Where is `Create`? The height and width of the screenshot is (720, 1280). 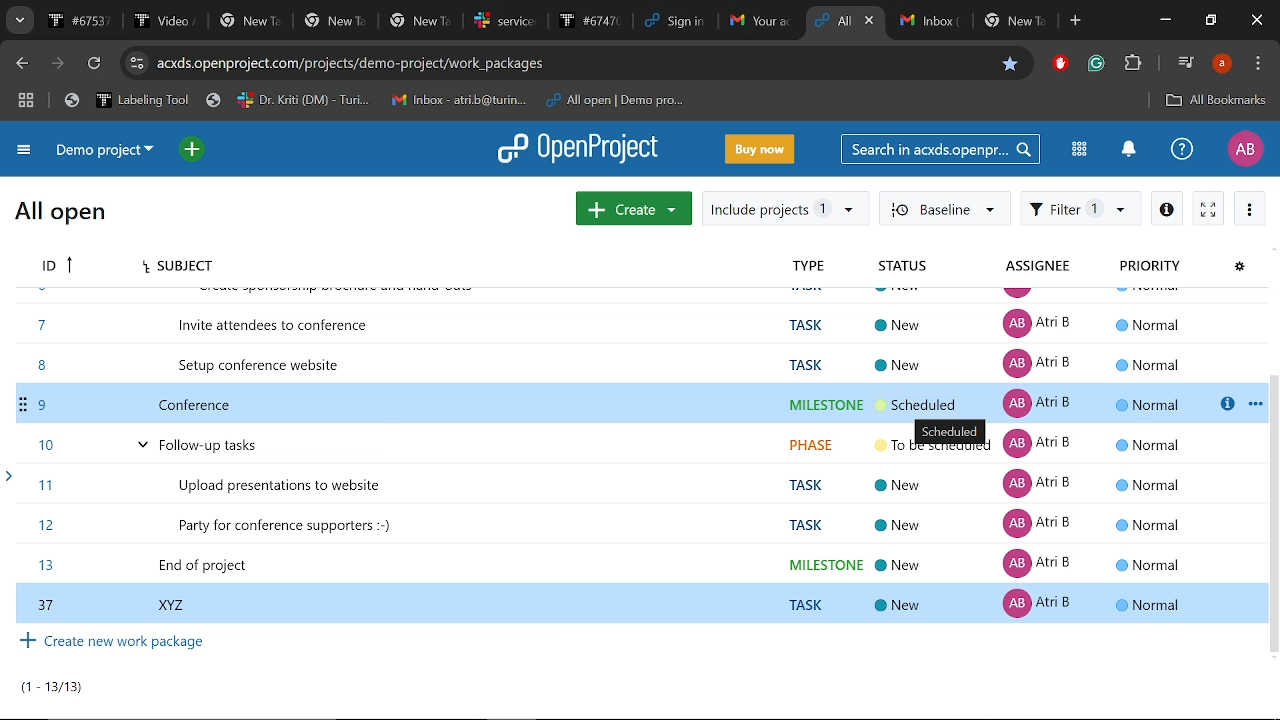
Create is located at coordinates (634, 208).